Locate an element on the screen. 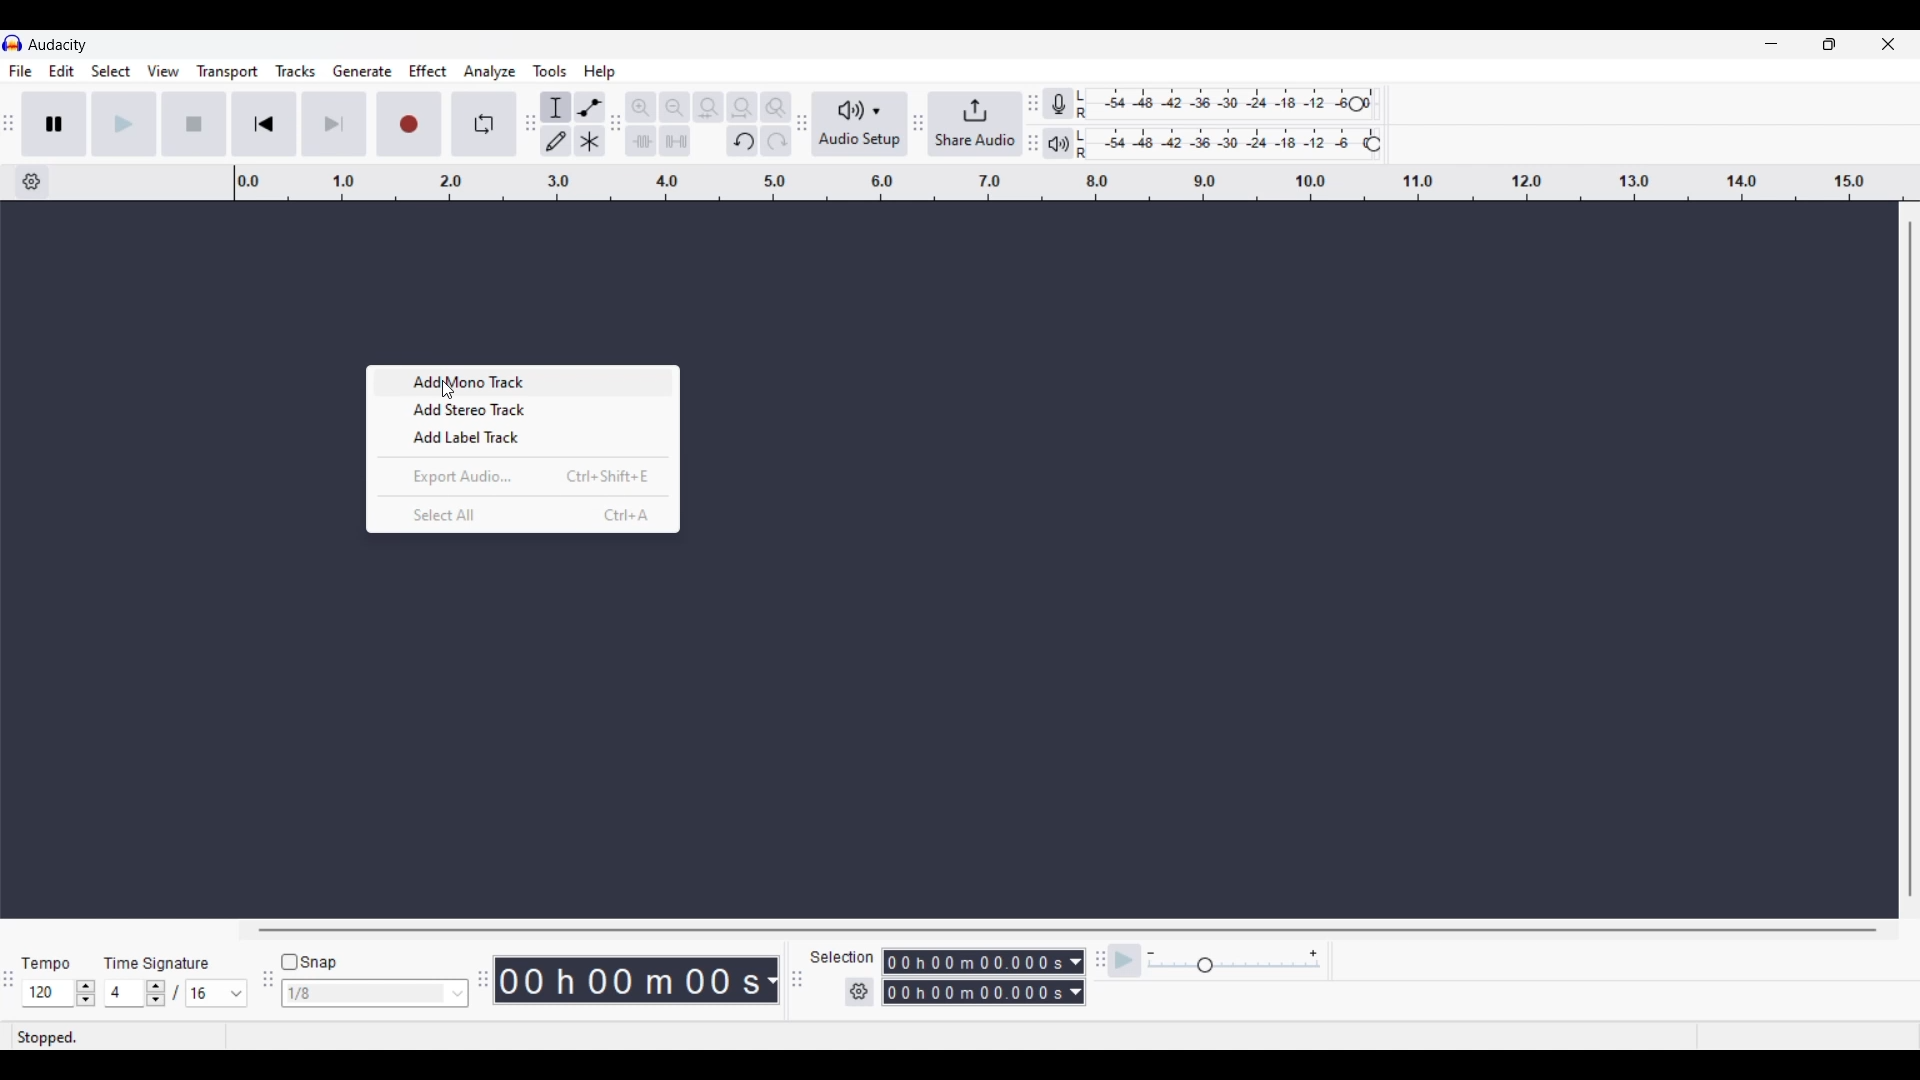 Image resolution: width=1920 pixels, height=1080 pixels. Snap toggle is located at coordinates (310, 963).